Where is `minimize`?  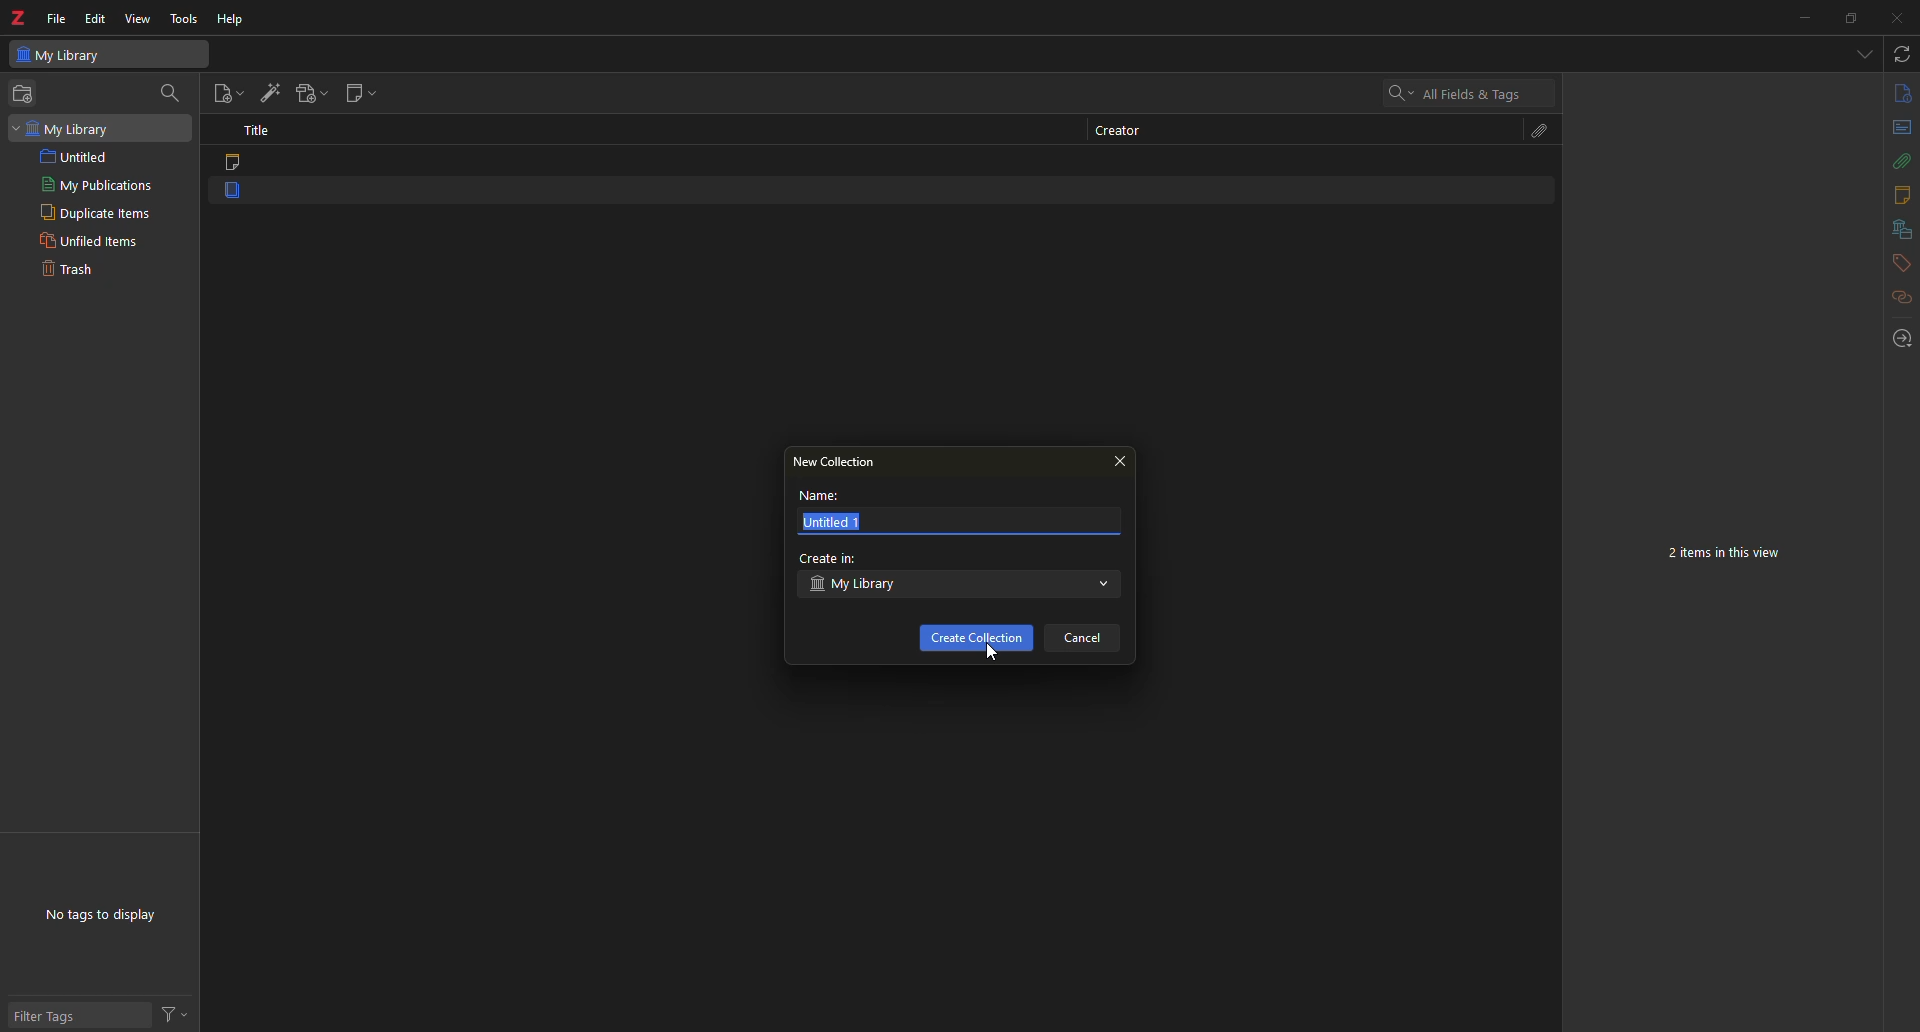
minimize is located at coordinates (1800, 18).